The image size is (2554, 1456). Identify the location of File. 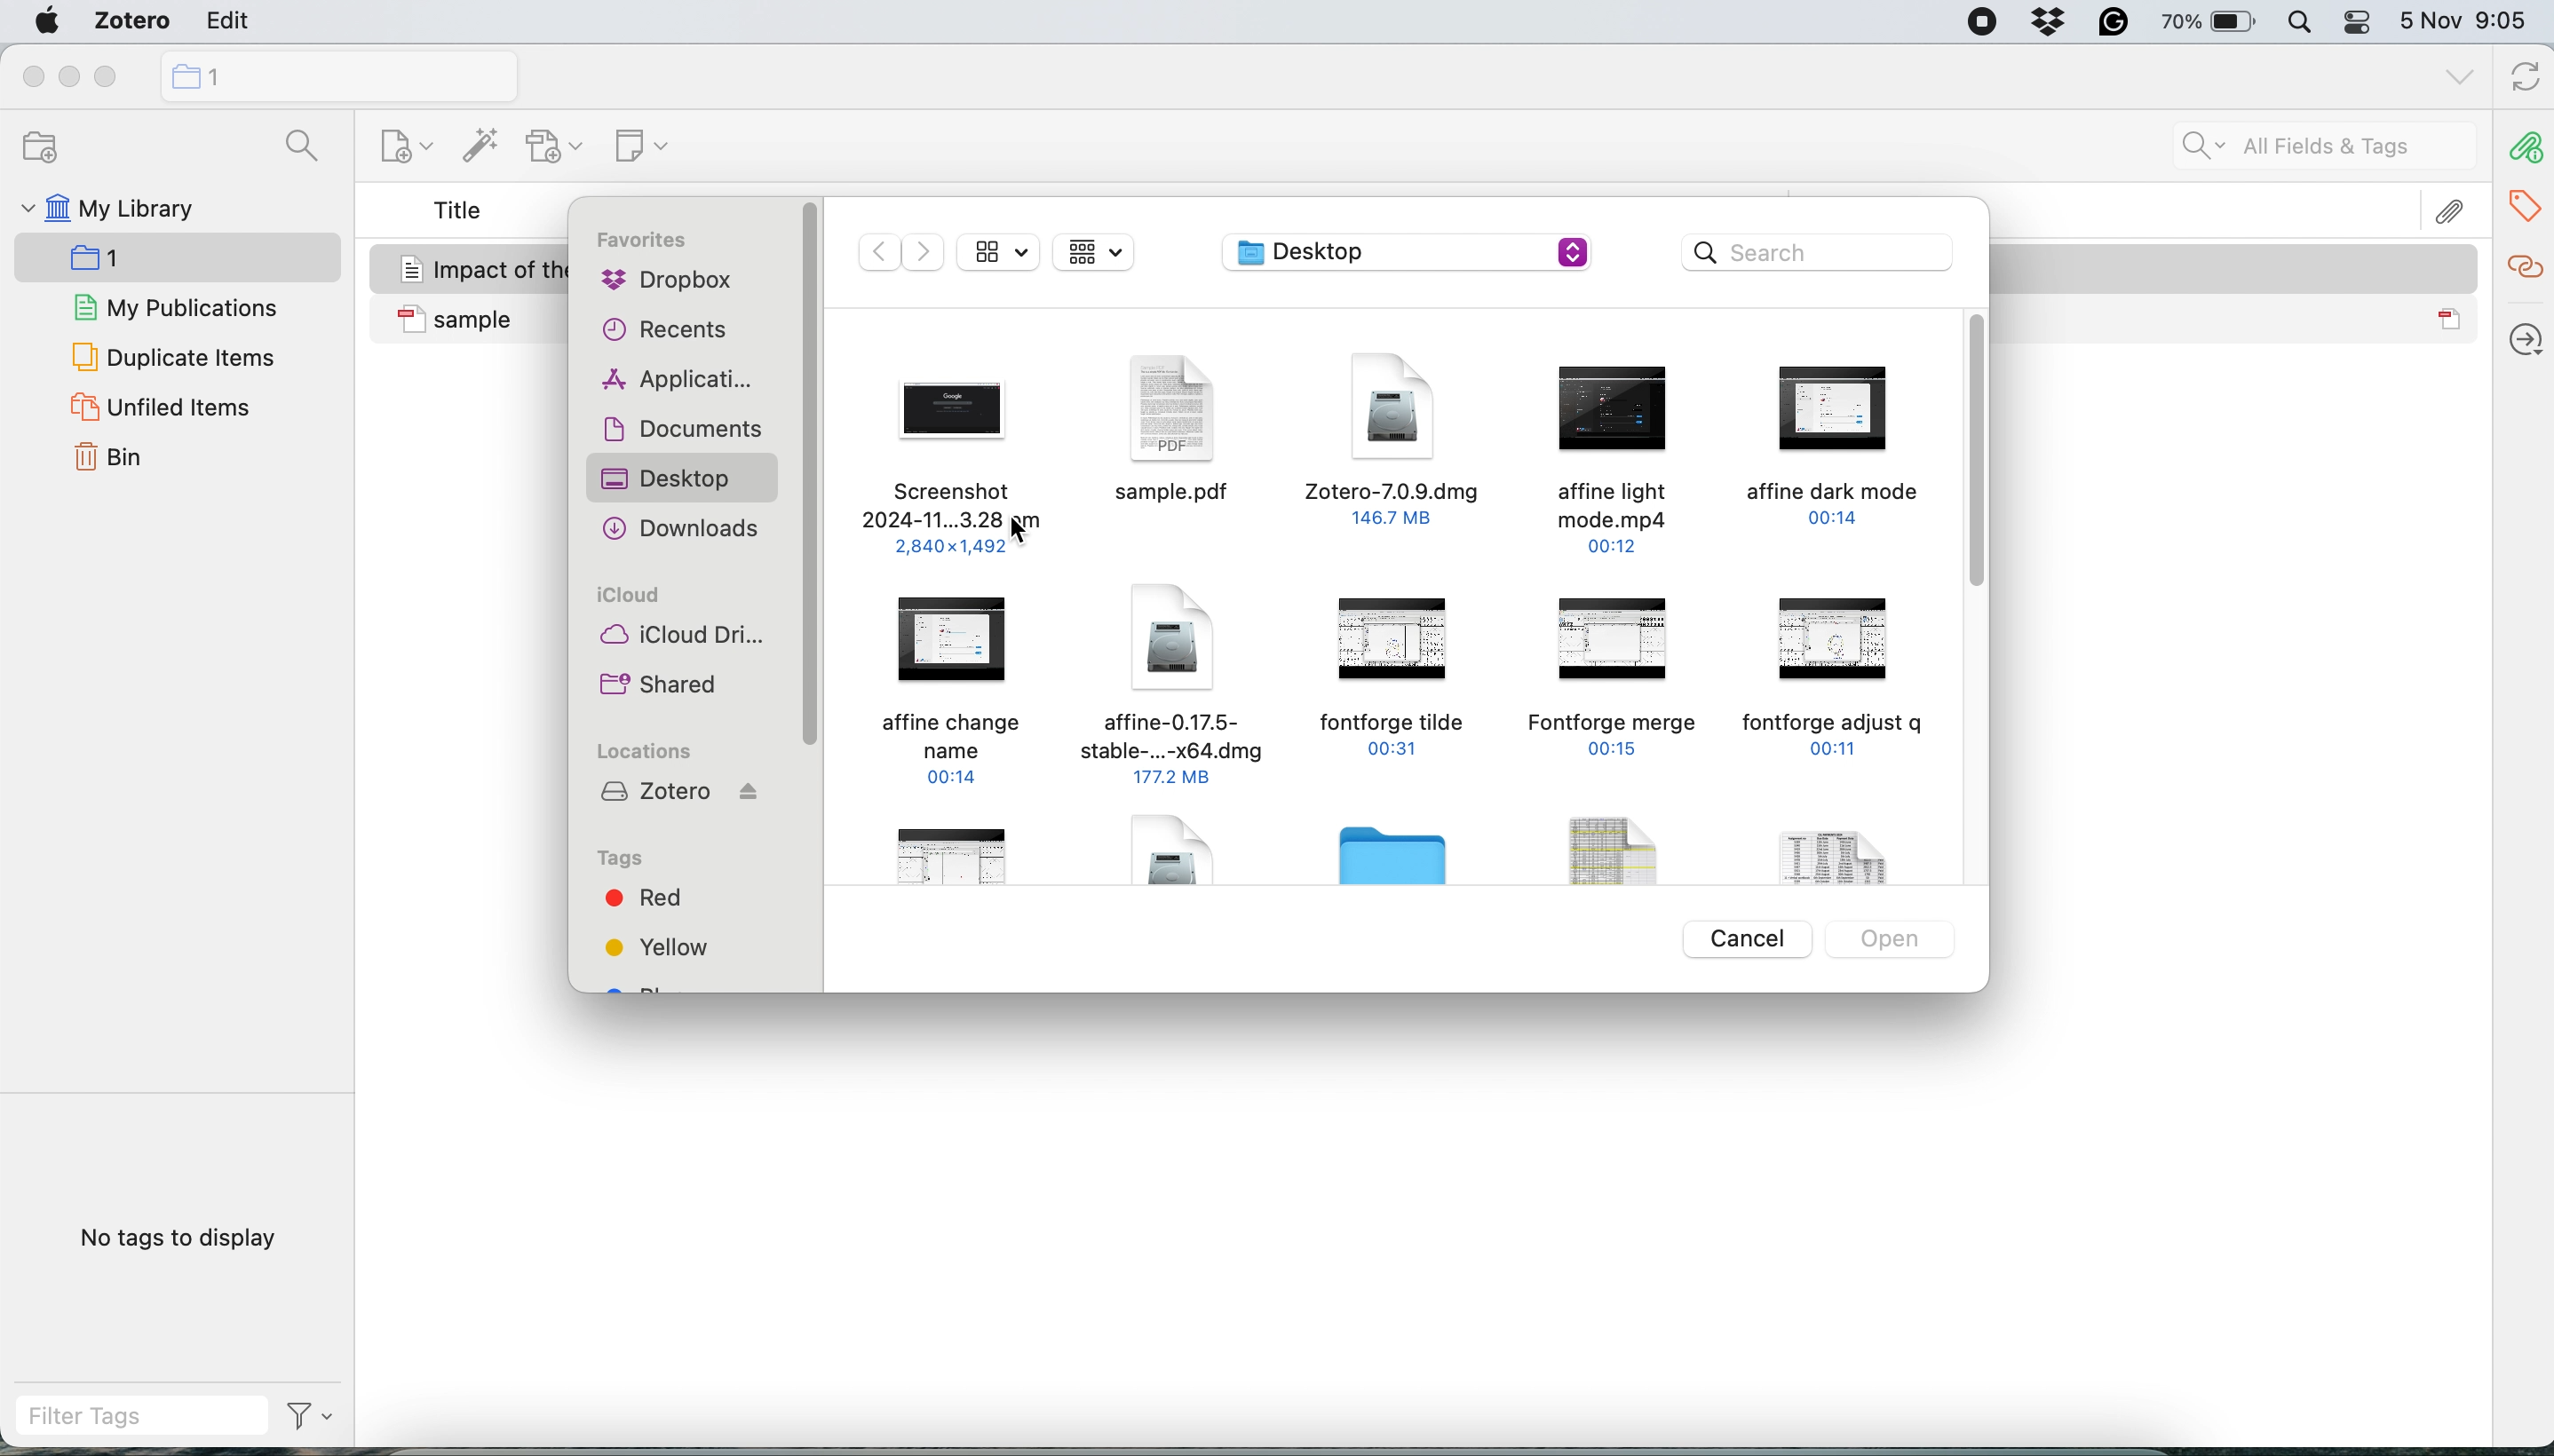
(1846, 846).